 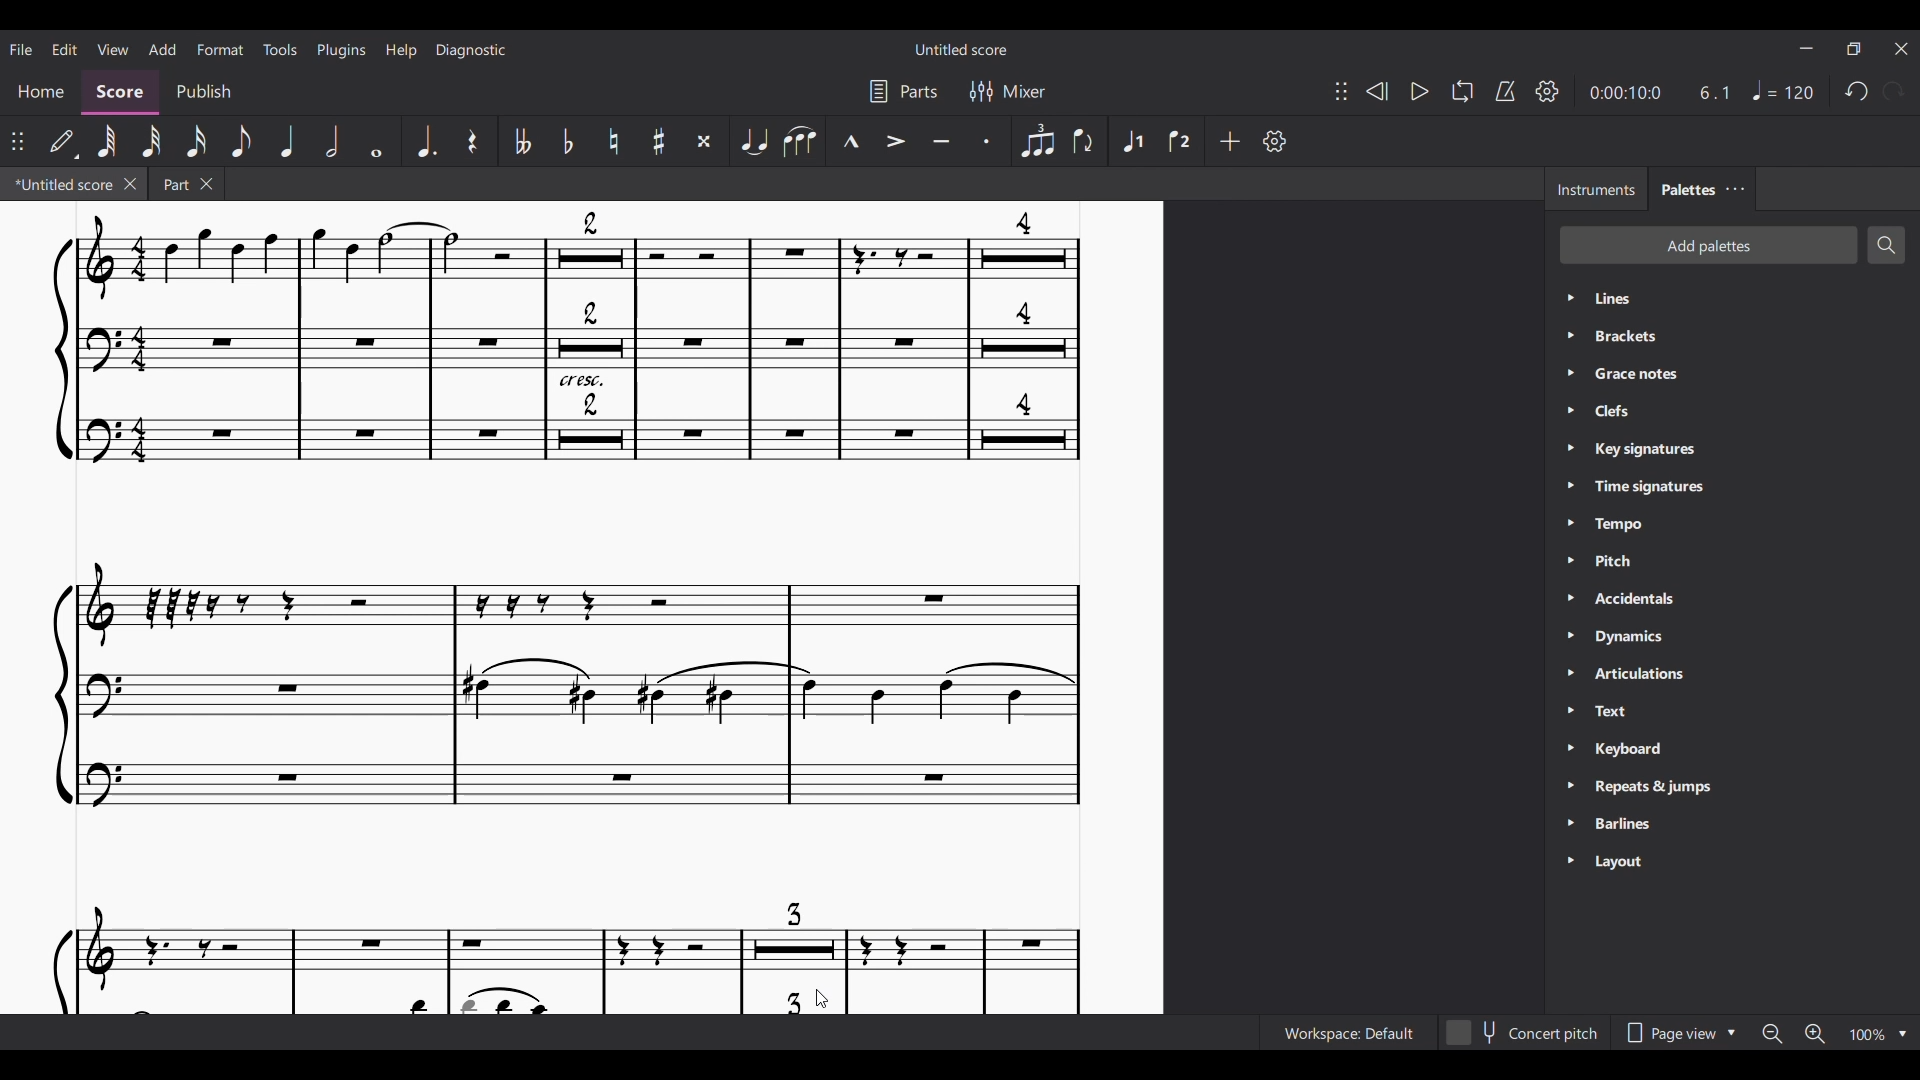 I want to click on 16th note, so click(x=197, y=142).